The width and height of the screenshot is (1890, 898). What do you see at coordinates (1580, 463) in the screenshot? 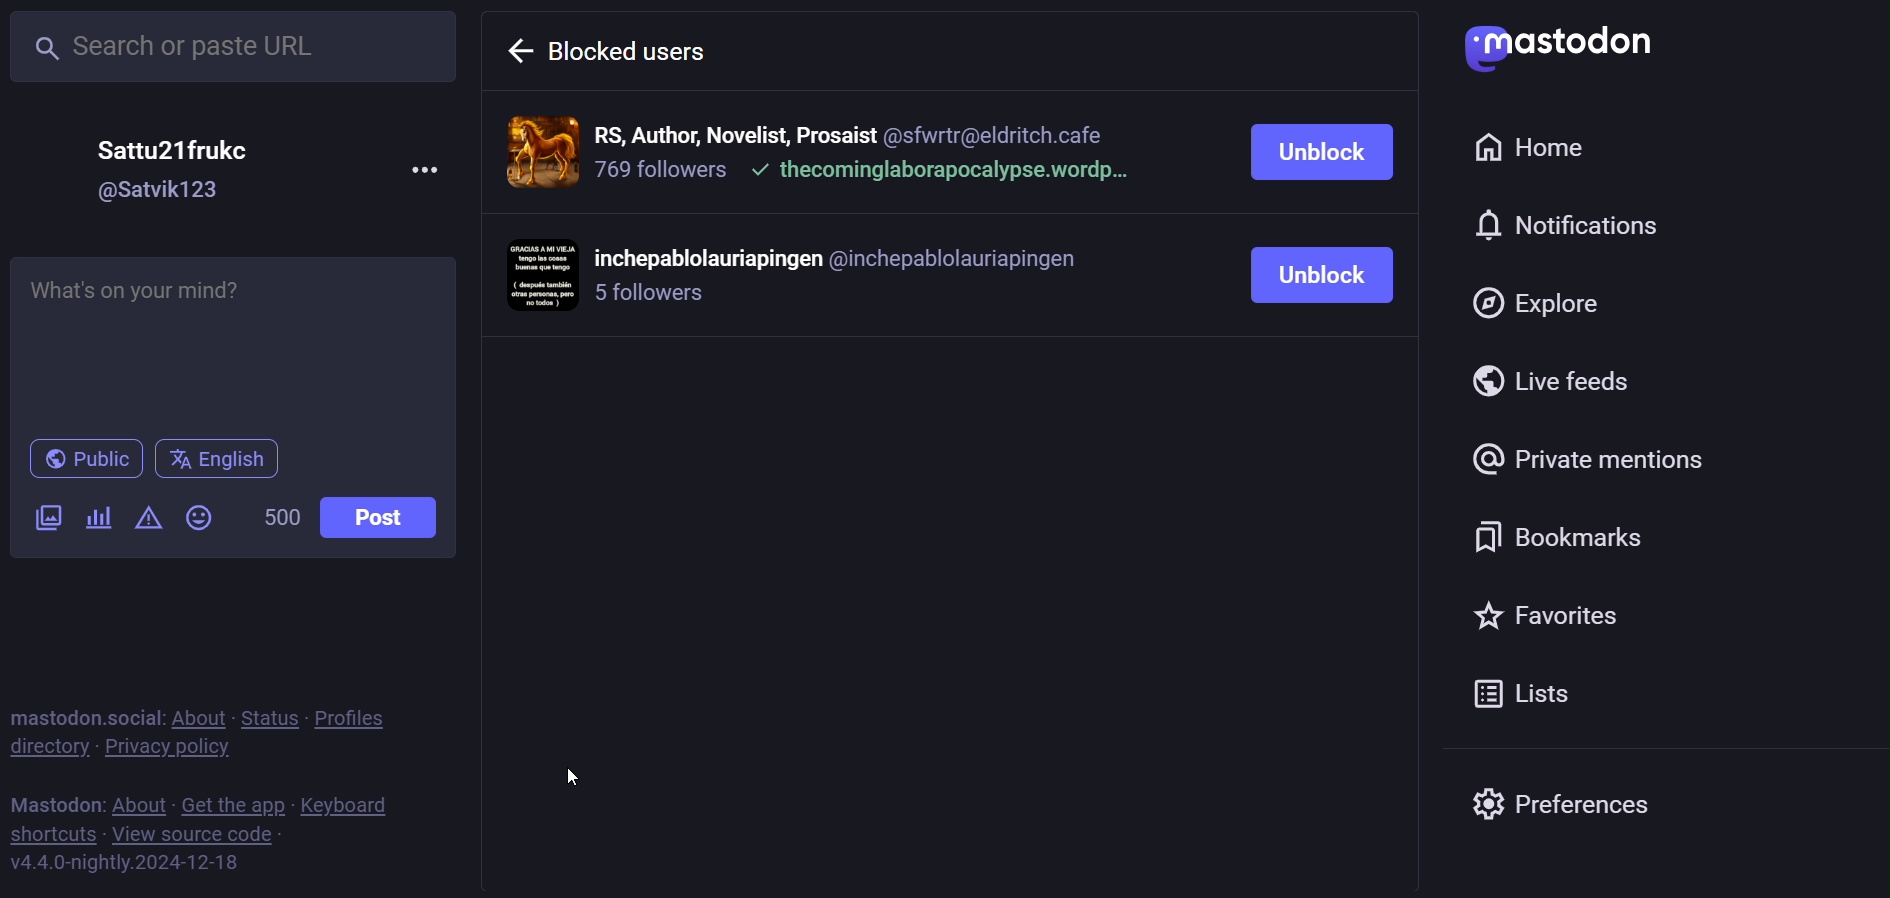
I see `private mention` at bounding box center [1580, 463].